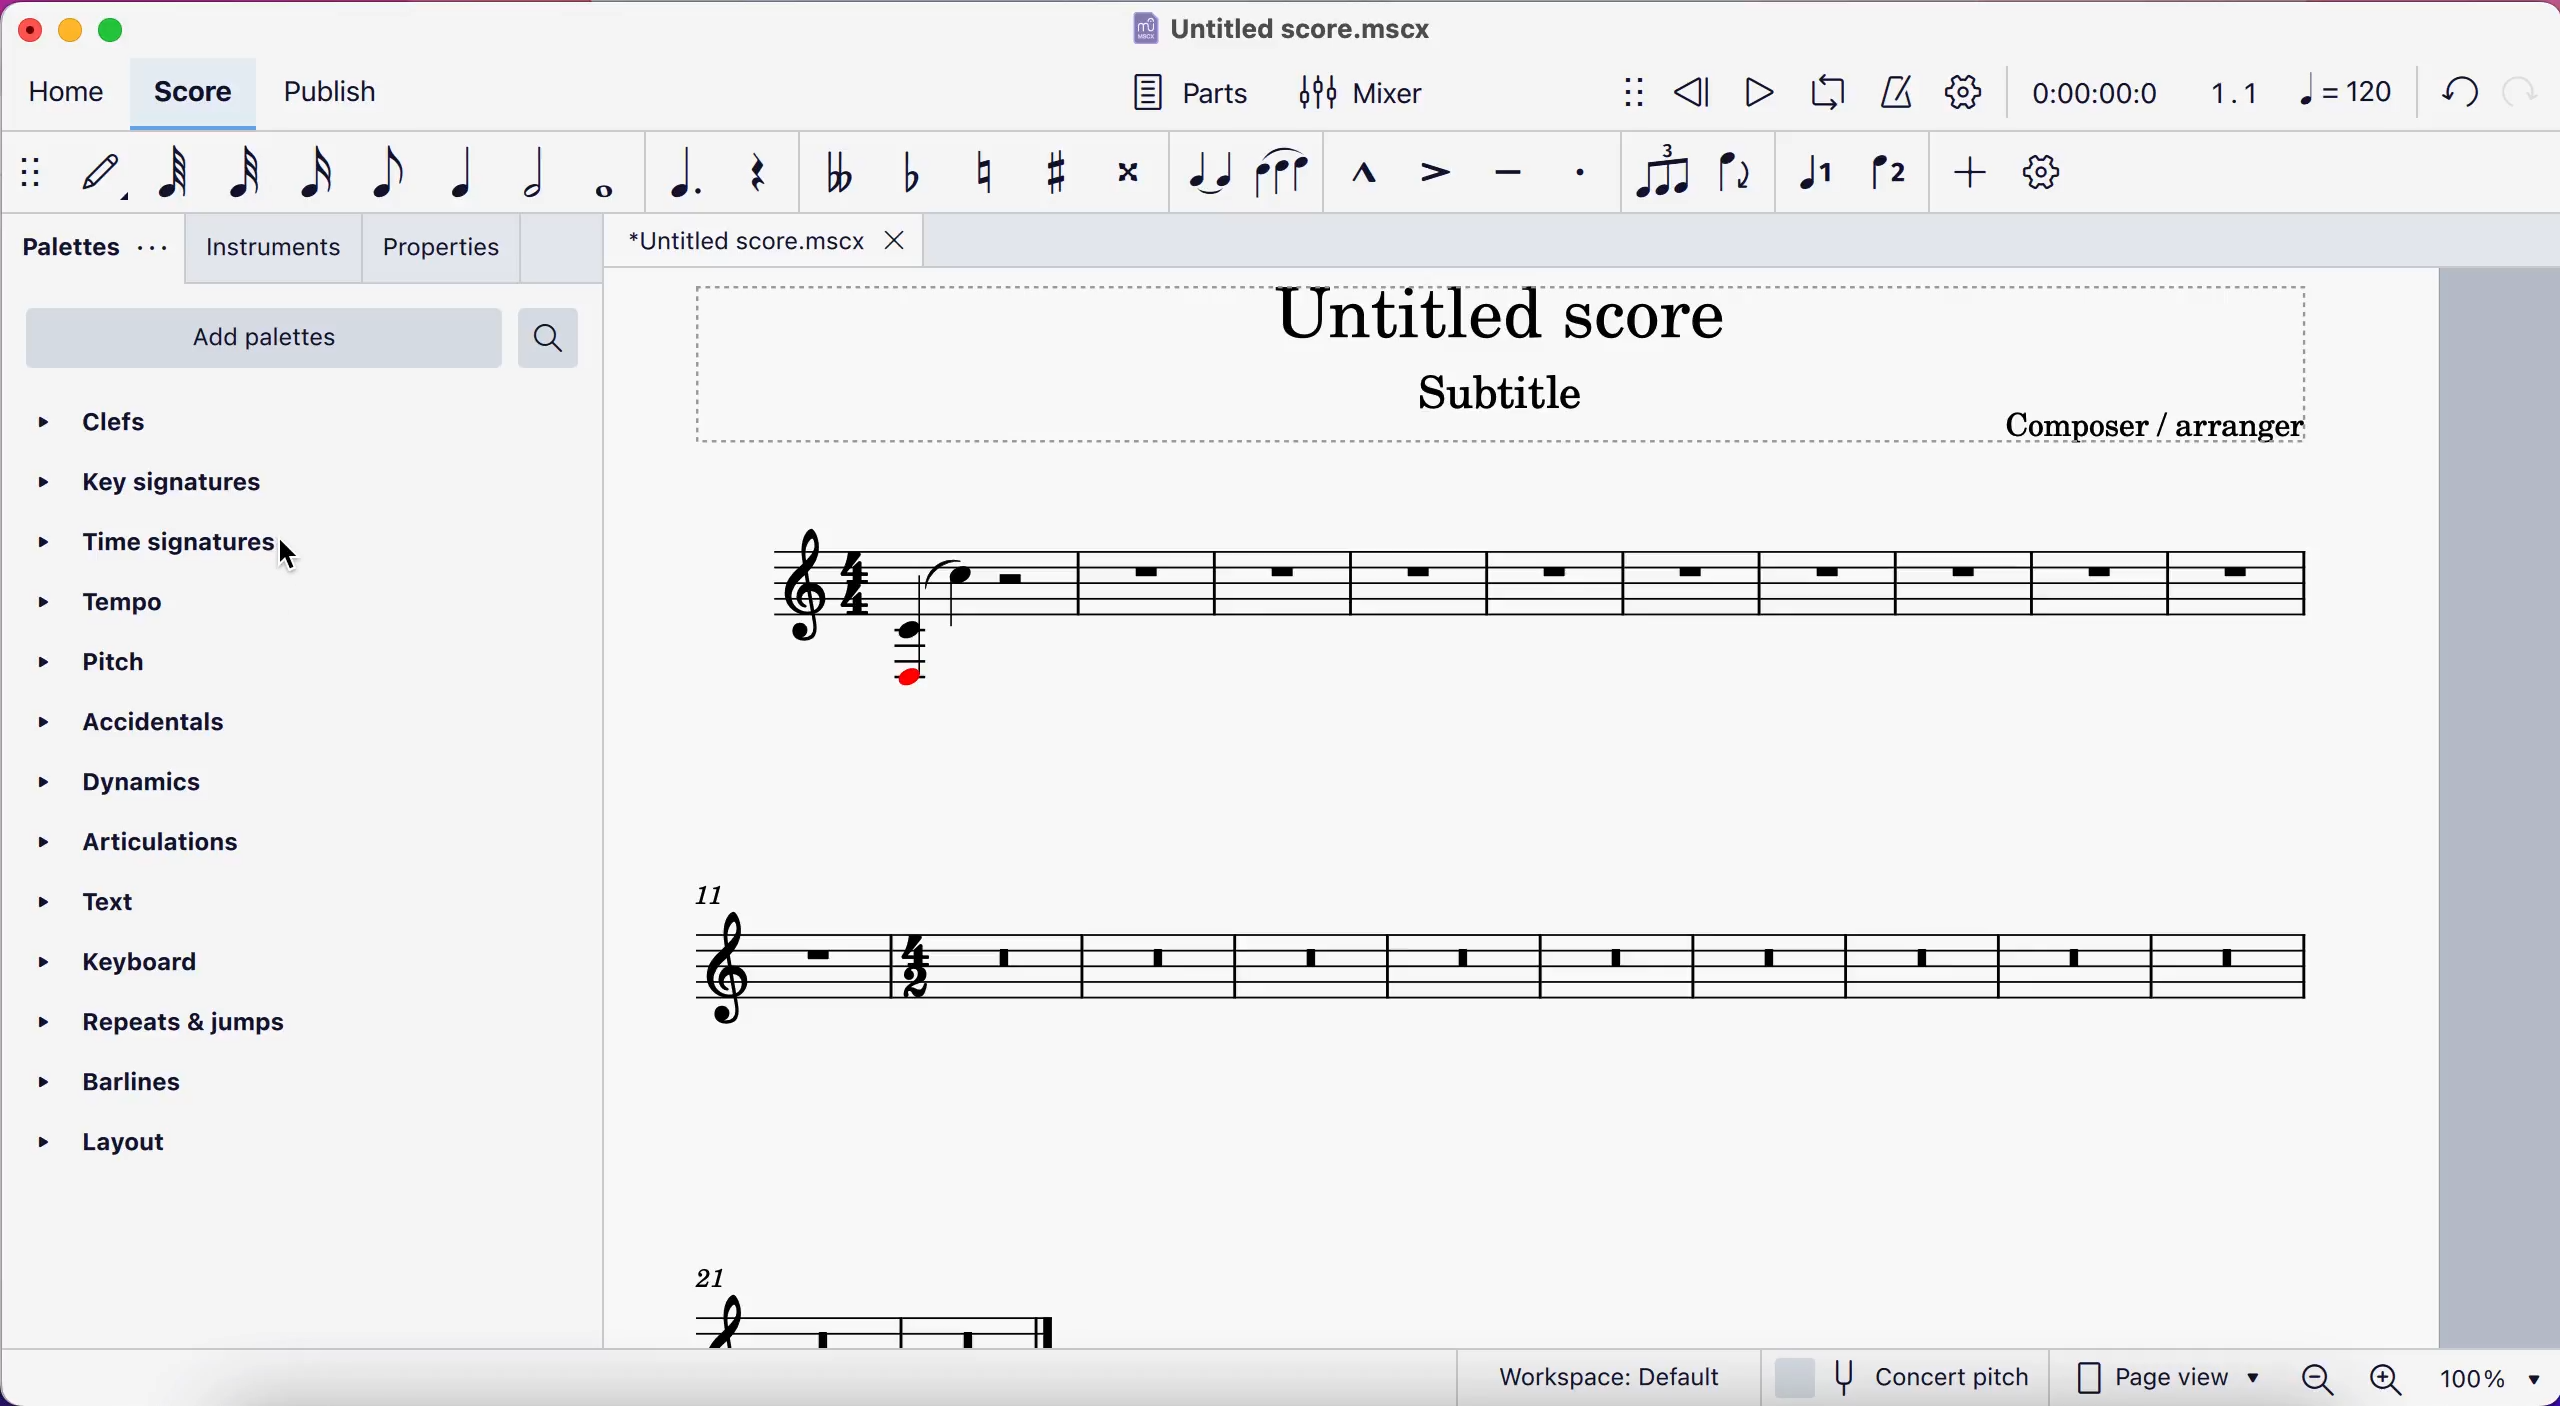  Describe the element at coordinates (93, 424) in the screenshot. I see `clefs` at that location.